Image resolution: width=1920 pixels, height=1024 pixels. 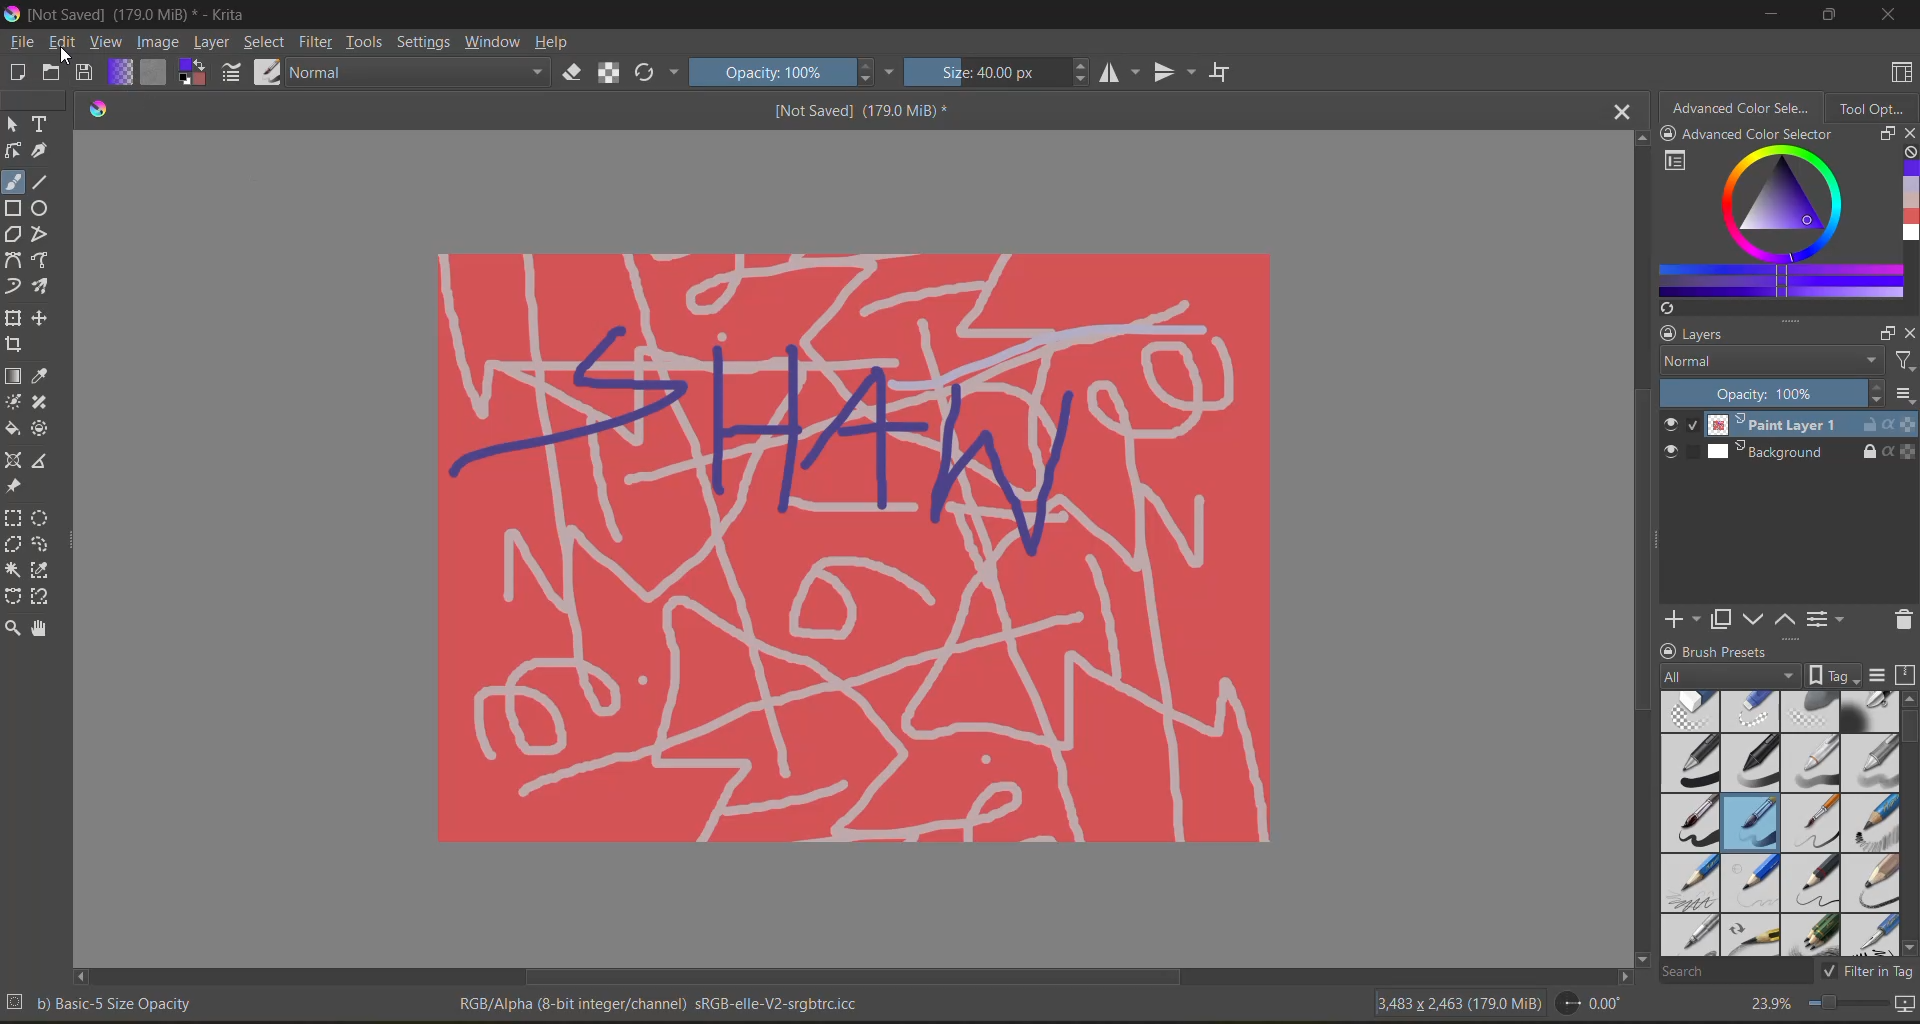 What do you see at coordinates (45, 287) in the screenshot?
I see `multi brush tool` at bounding box center [45, 287].